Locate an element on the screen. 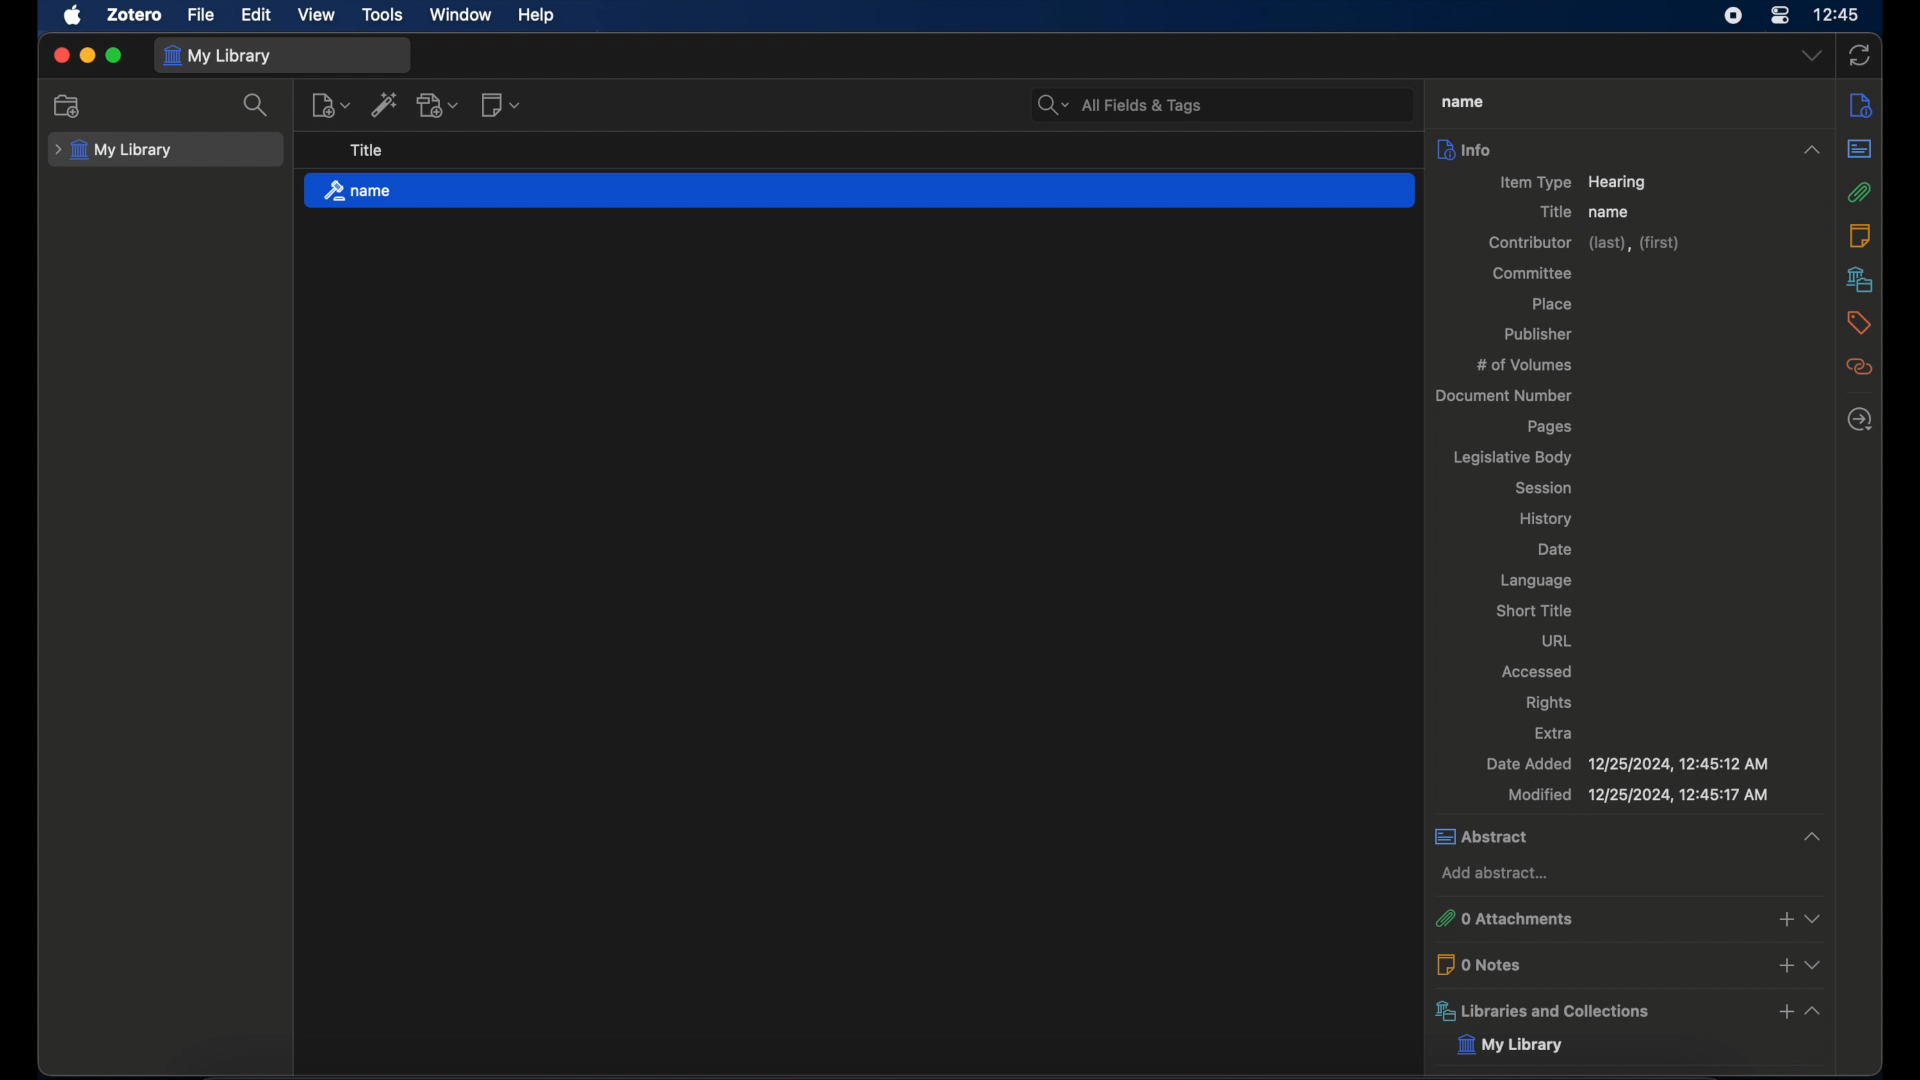 The image size is (1920, 1080). sync is located at coordinates (1860, 55).